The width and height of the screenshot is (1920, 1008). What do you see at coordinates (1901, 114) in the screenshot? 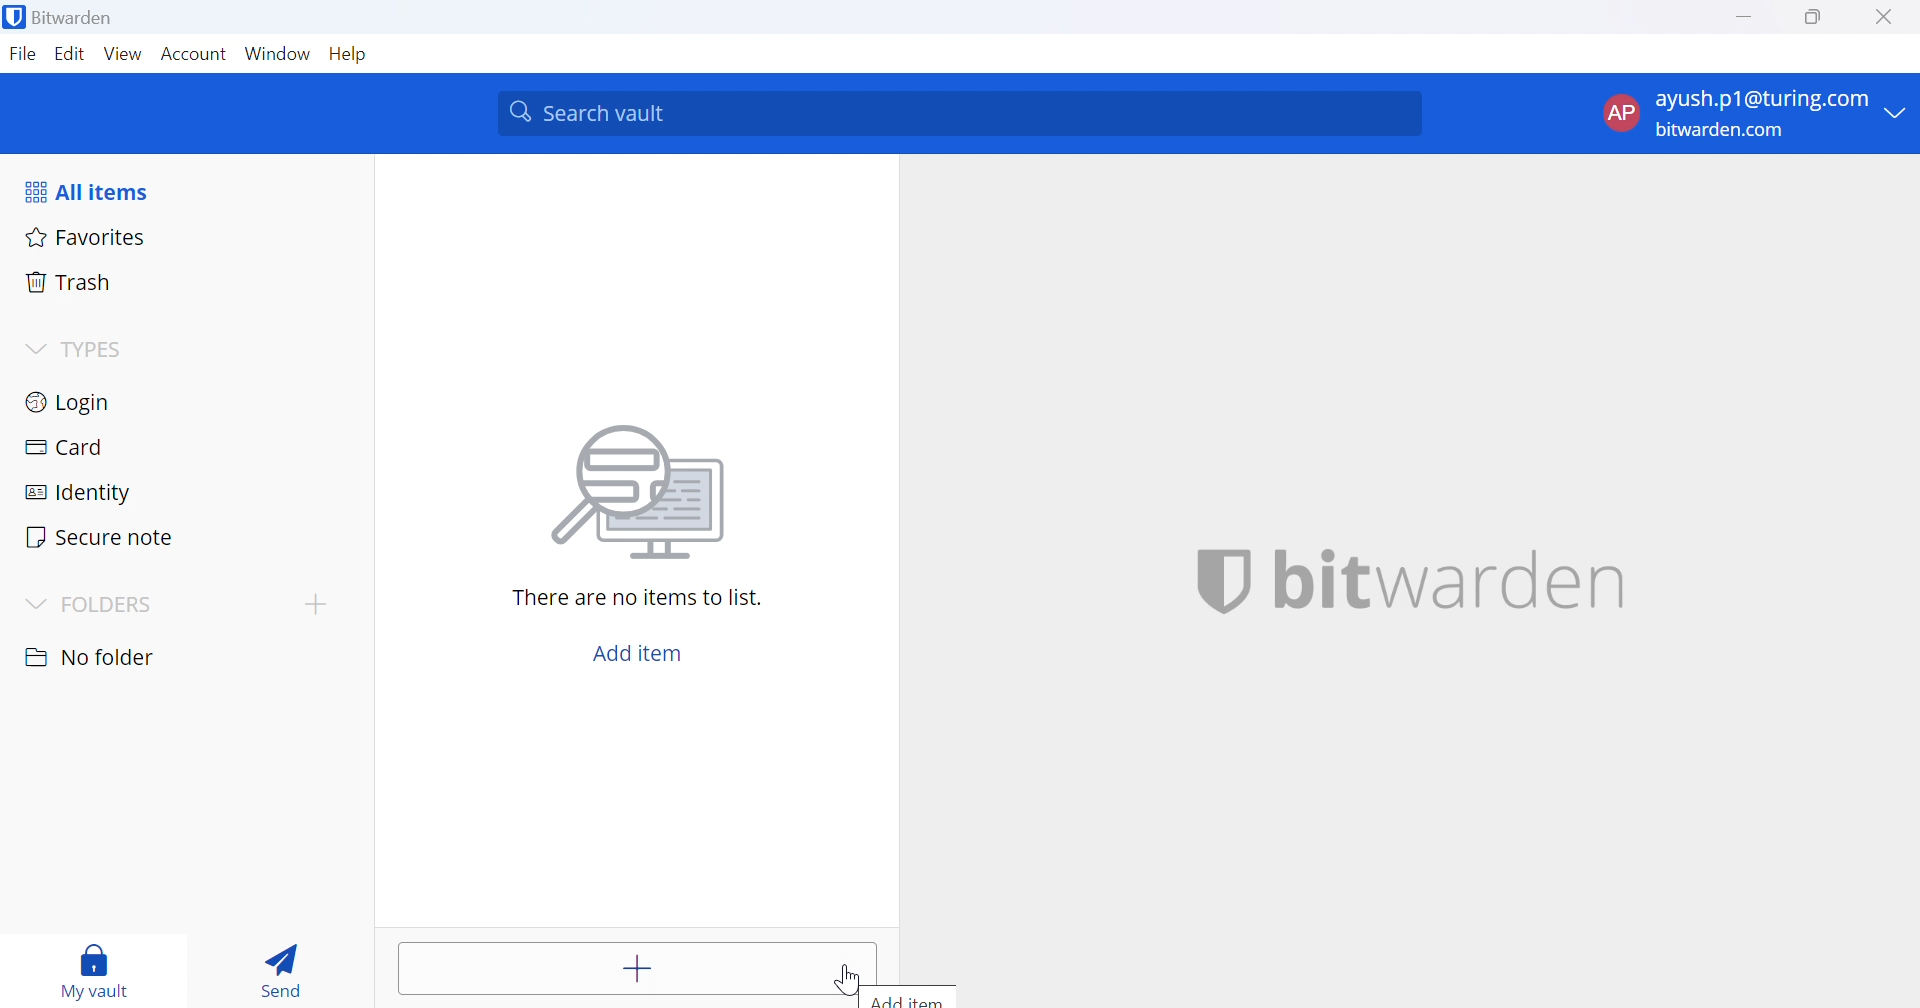
I see `Drop Down` at bounding box center [1901, 114].